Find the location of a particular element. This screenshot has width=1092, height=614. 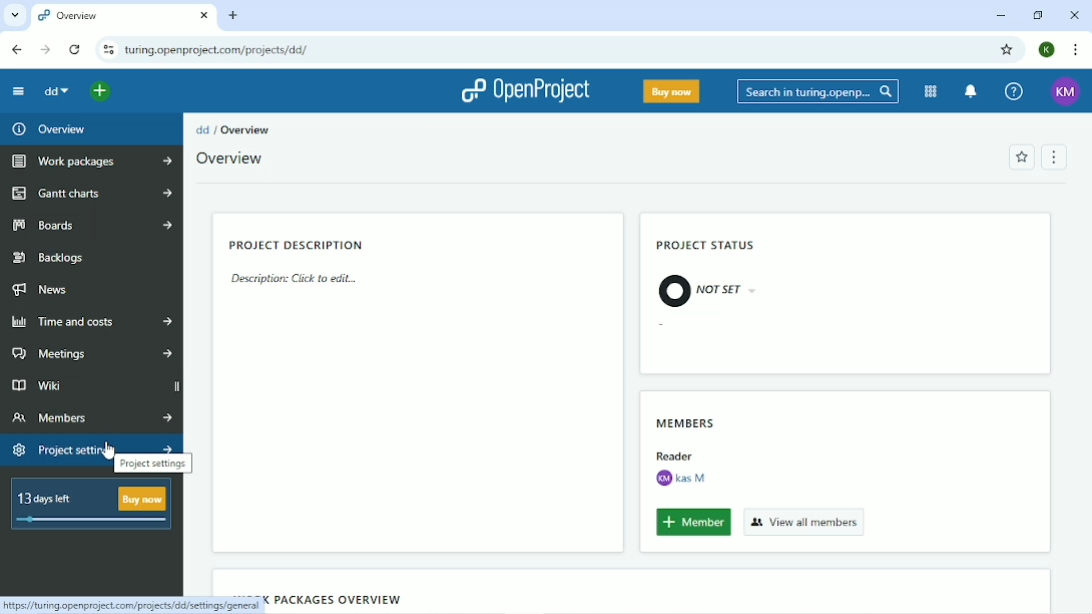

cursor is located at coordinates (113, 448).